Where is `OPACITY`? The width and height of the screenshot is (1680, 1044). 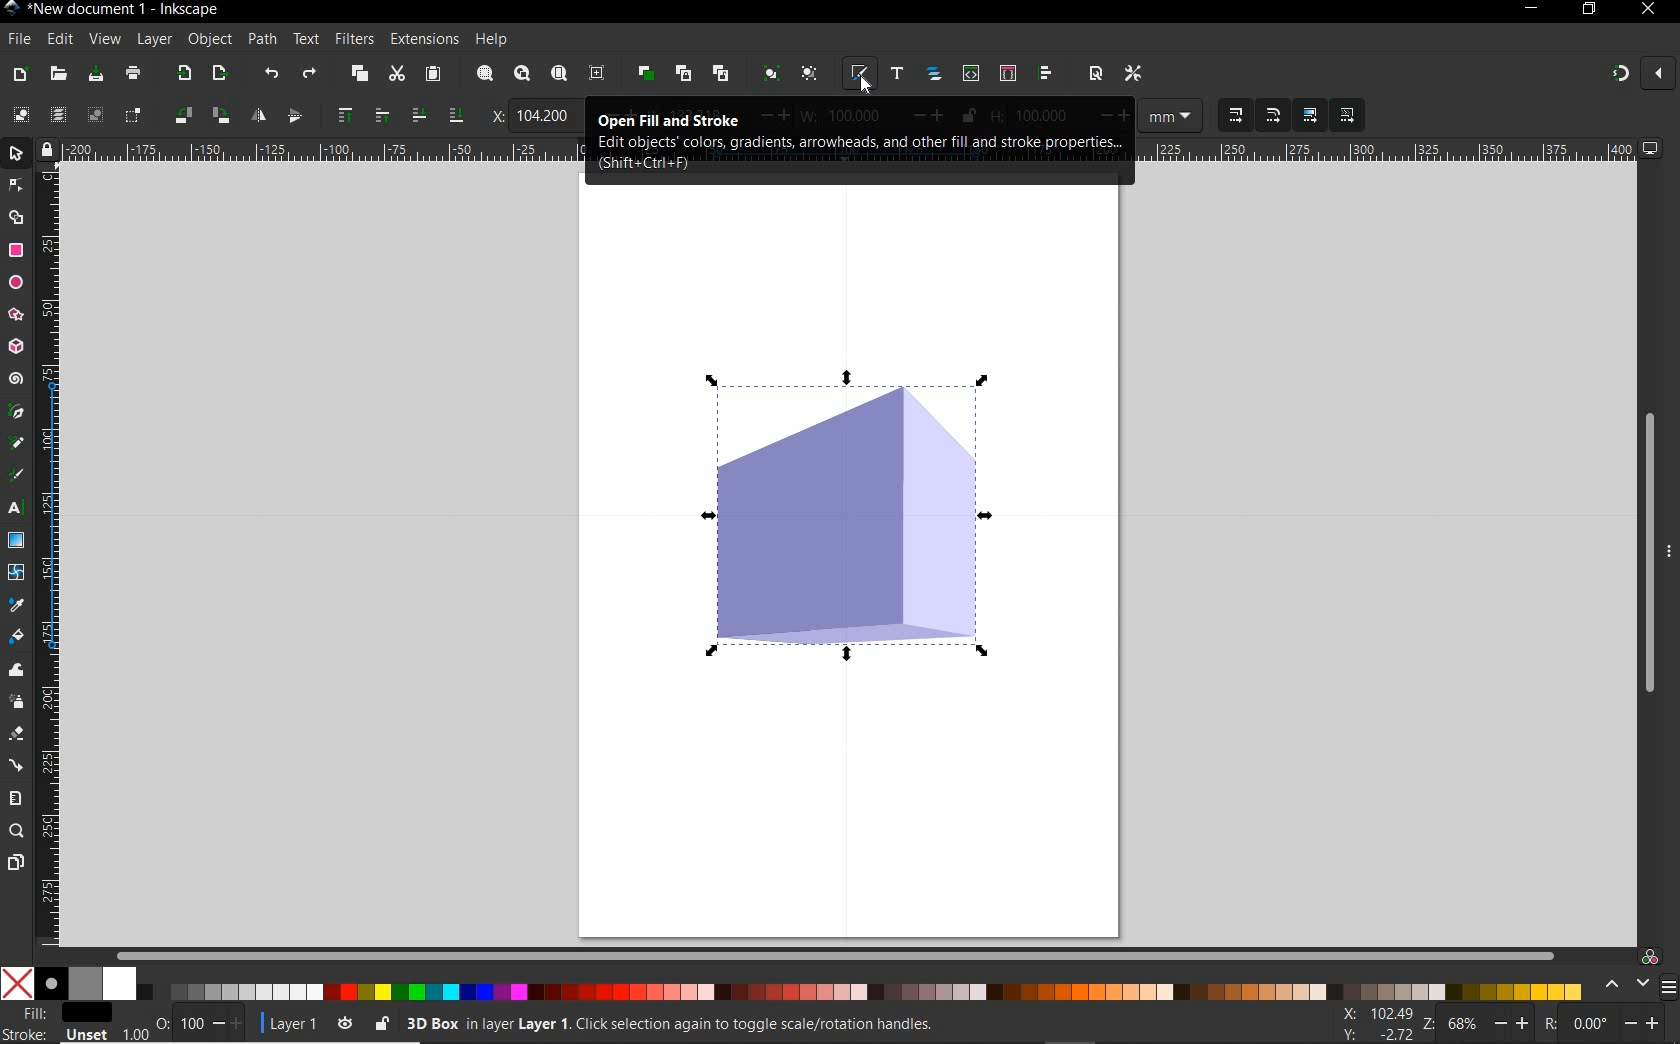
OPACITY is located at coordinates (161, 1019).